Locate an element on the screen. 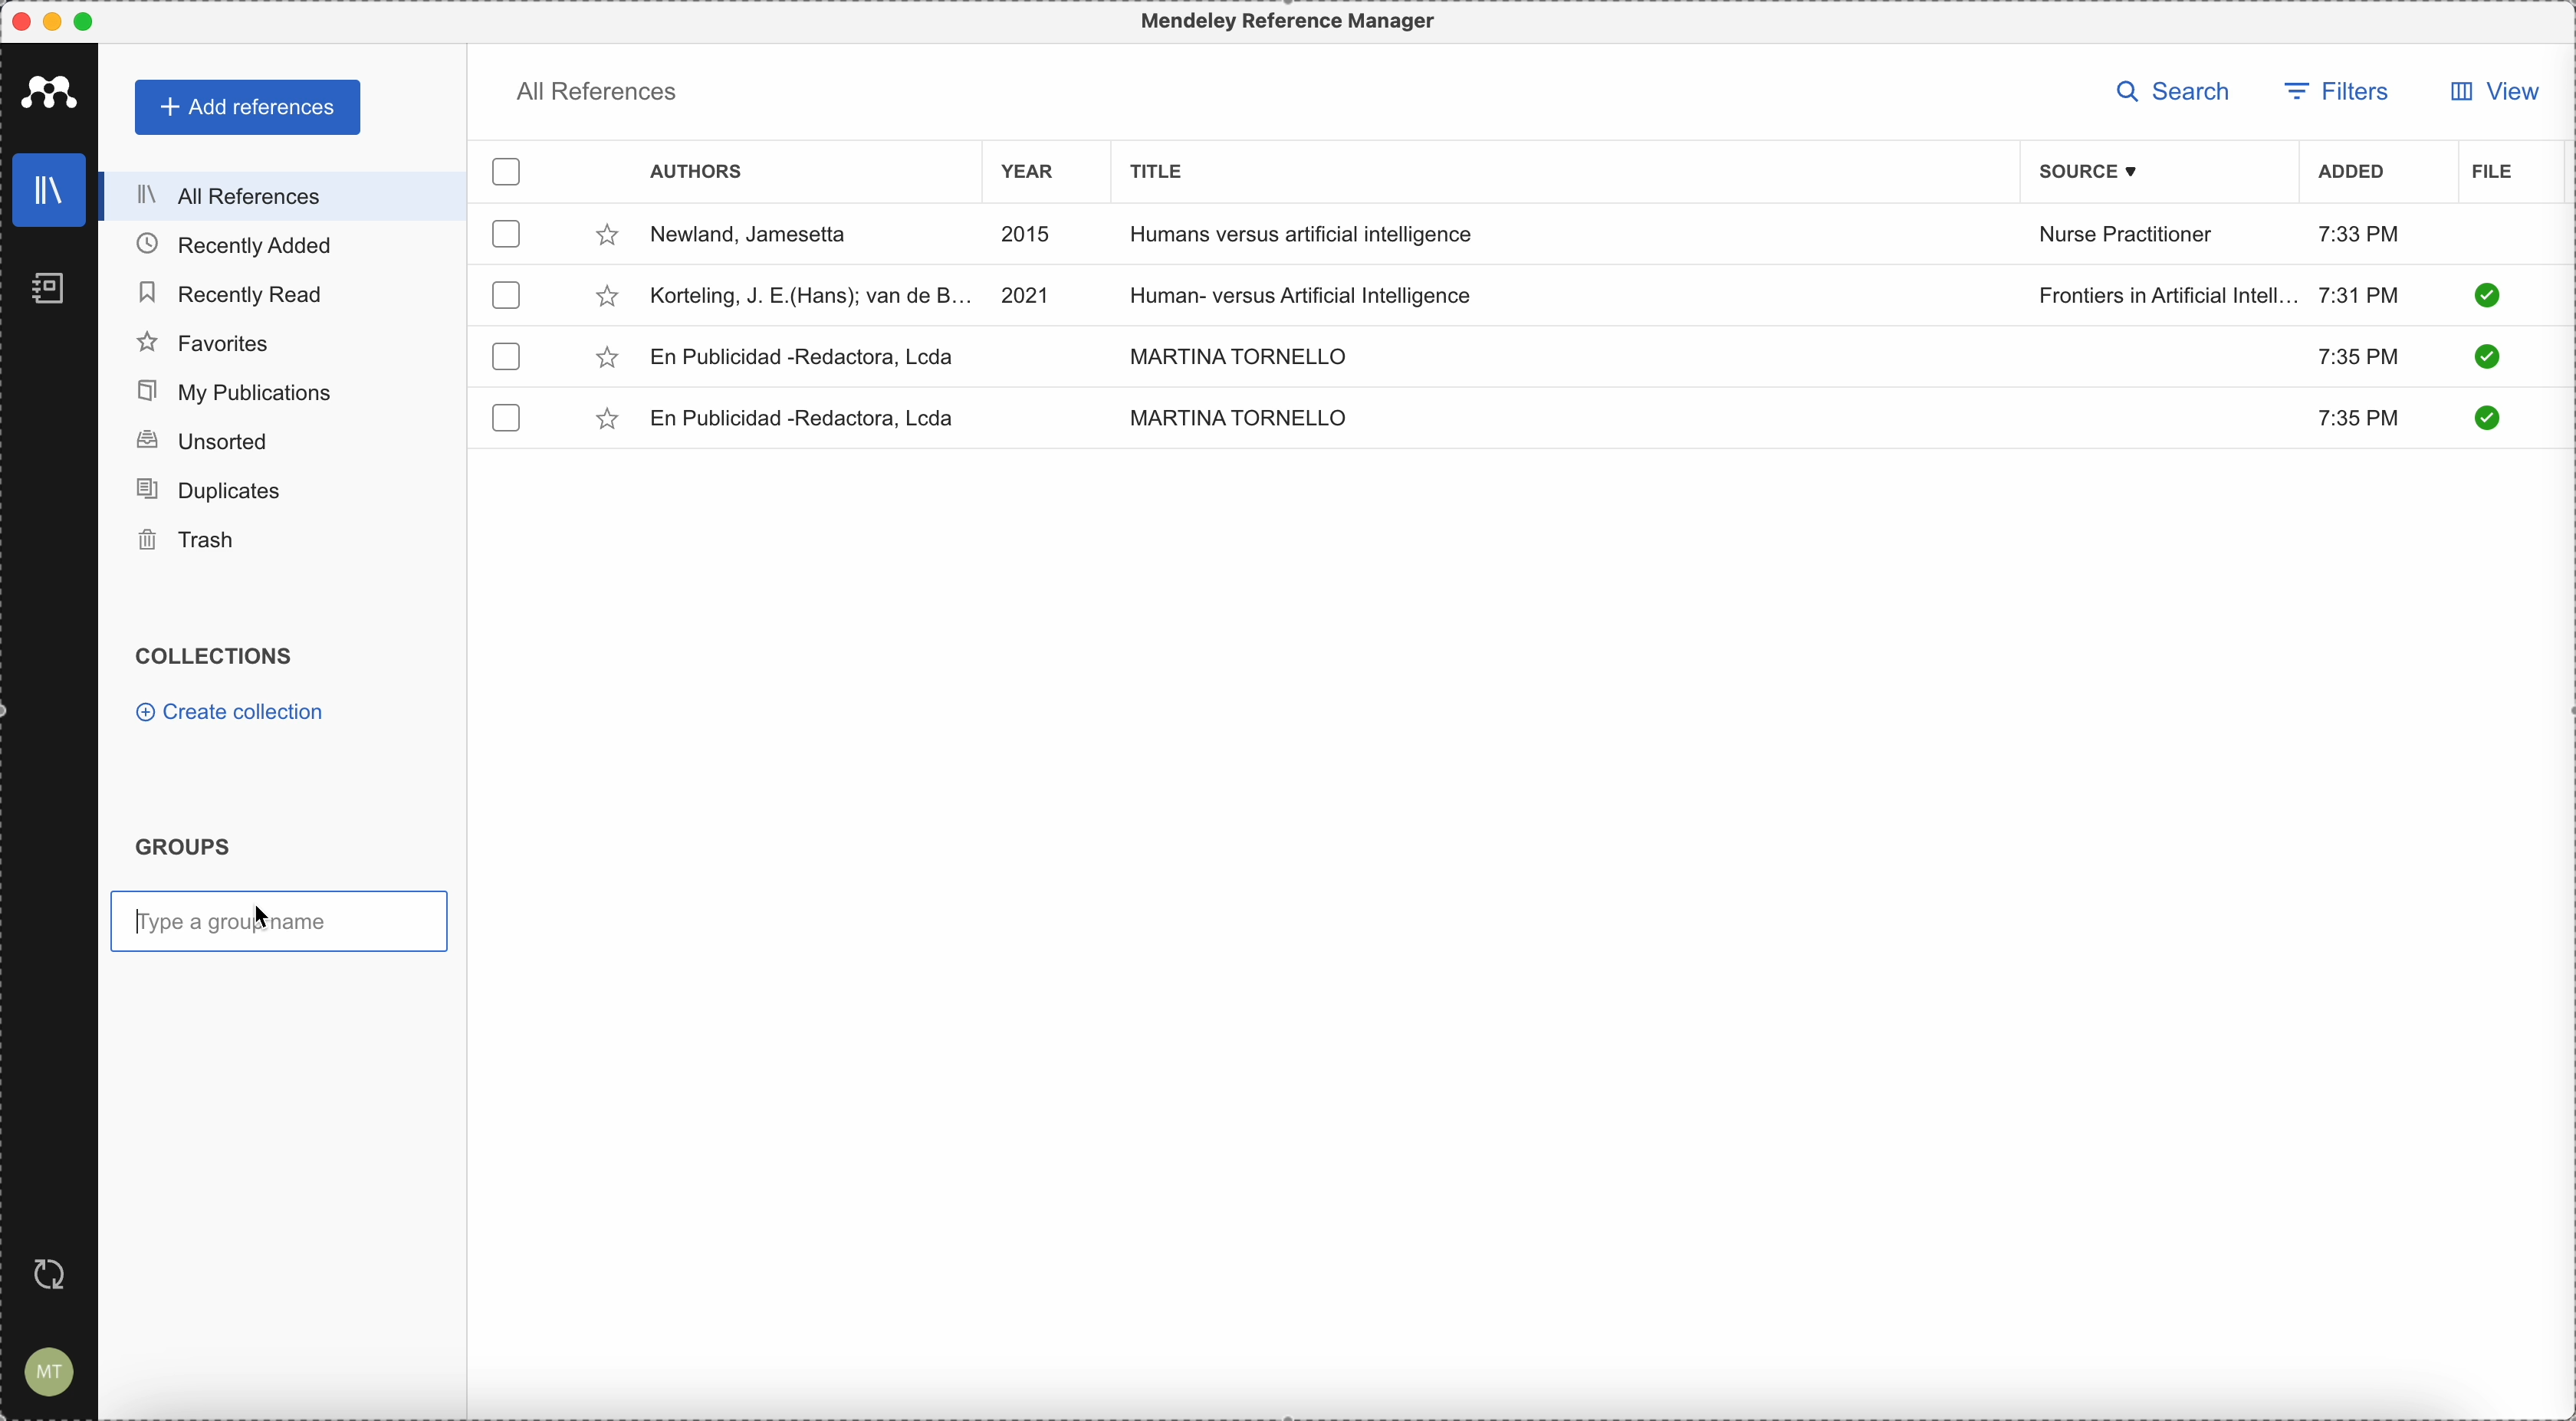 This screenshot has height=1421, width=2576. En Publicidad-Redactora, Lcda is located at coordinates (810, 418).